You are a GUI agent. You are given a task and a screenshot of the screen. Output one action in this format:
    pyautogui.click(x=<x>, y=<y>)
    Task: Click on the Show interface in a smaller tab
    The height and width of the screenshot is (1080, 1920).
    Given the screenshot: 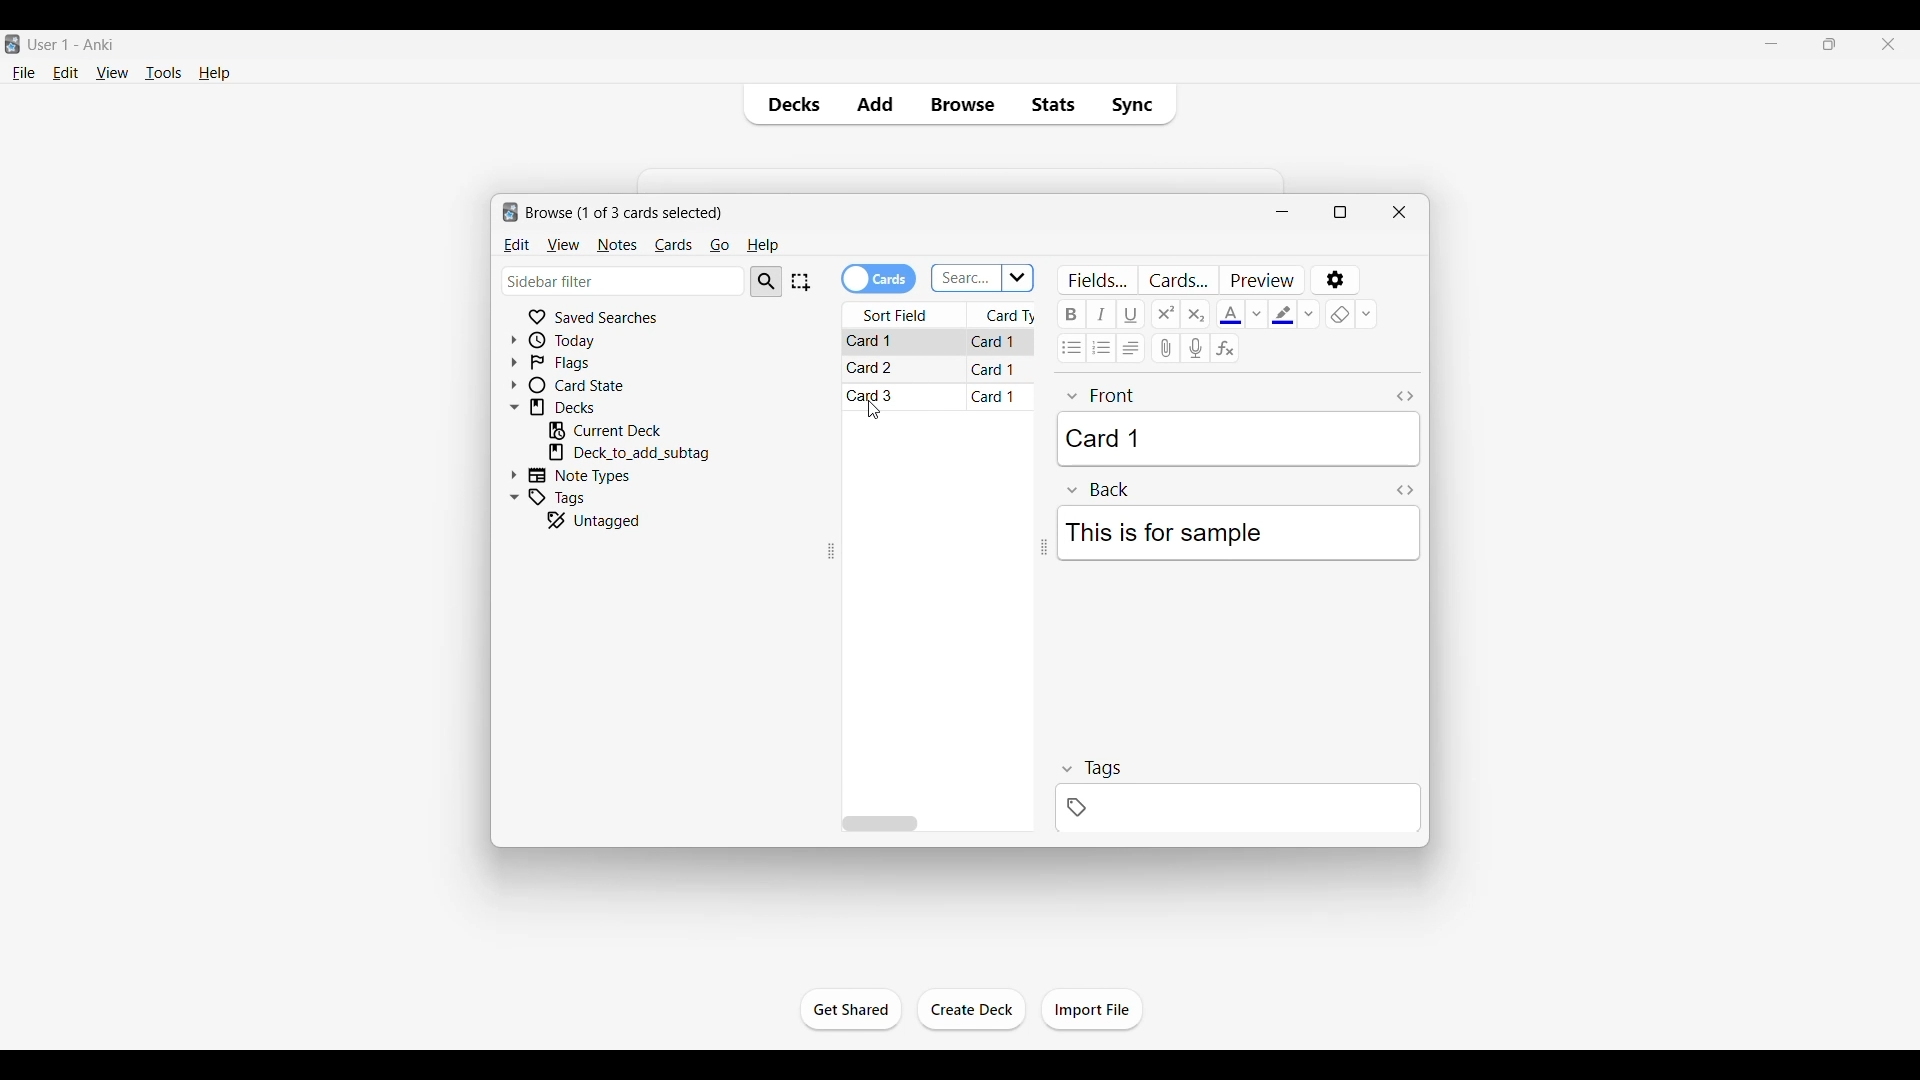 What is the action you would take?
    pyautogui.click(x=1829, y=44)
    